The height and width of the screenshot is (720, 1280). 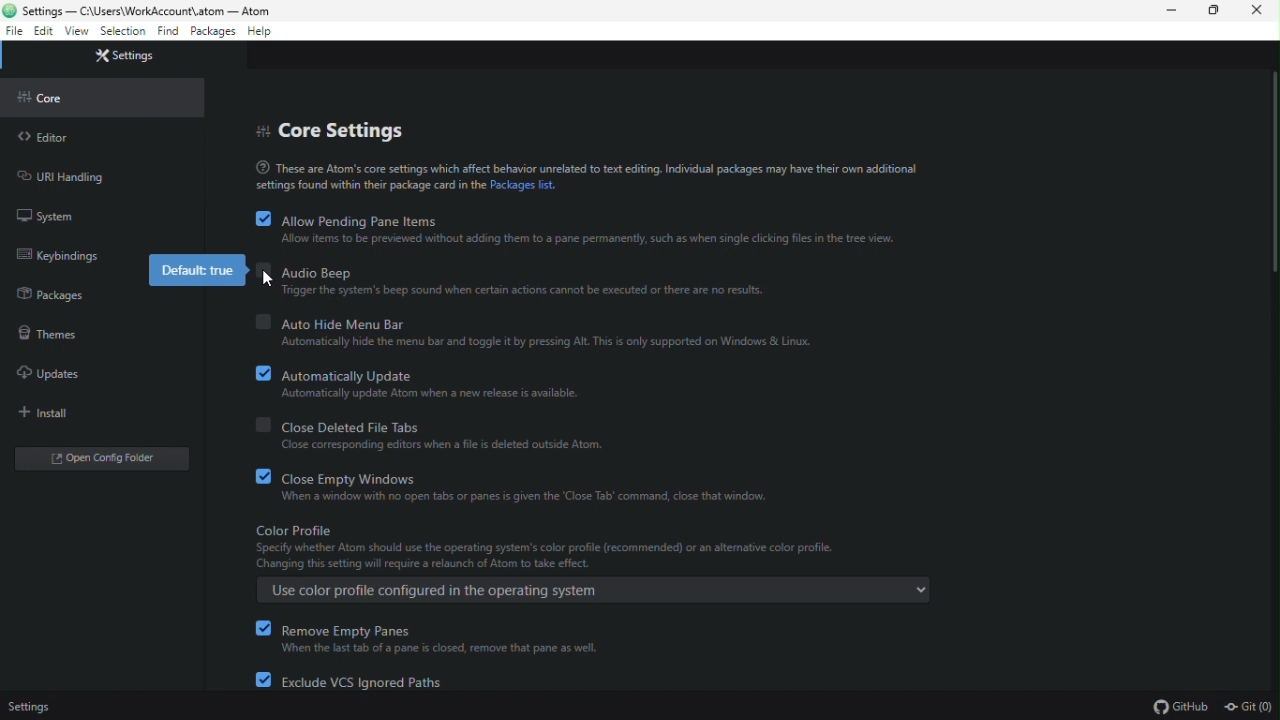 What do you see at coordinates (431, 393) in the screenshot?
I see `Automatically update Atom when a new release is available` at bounding box center [431, 393].